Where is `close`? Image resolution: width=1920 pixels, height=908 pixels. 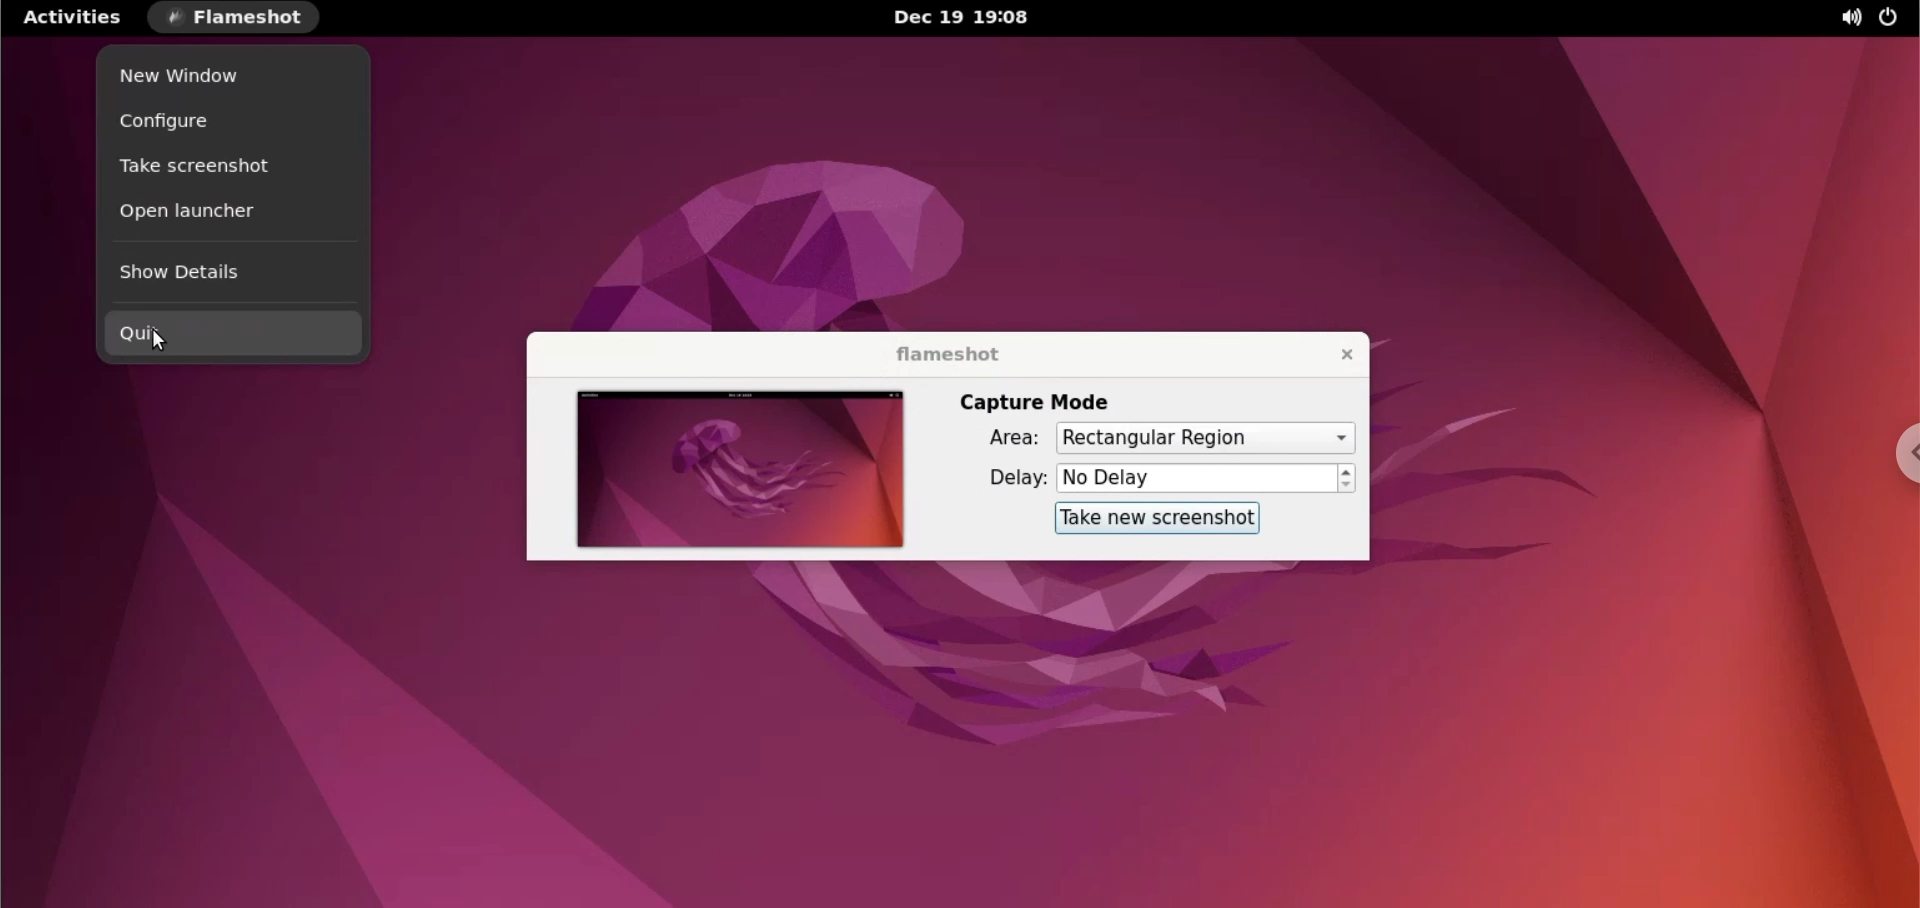 close is located at coordinates (1330, 356).